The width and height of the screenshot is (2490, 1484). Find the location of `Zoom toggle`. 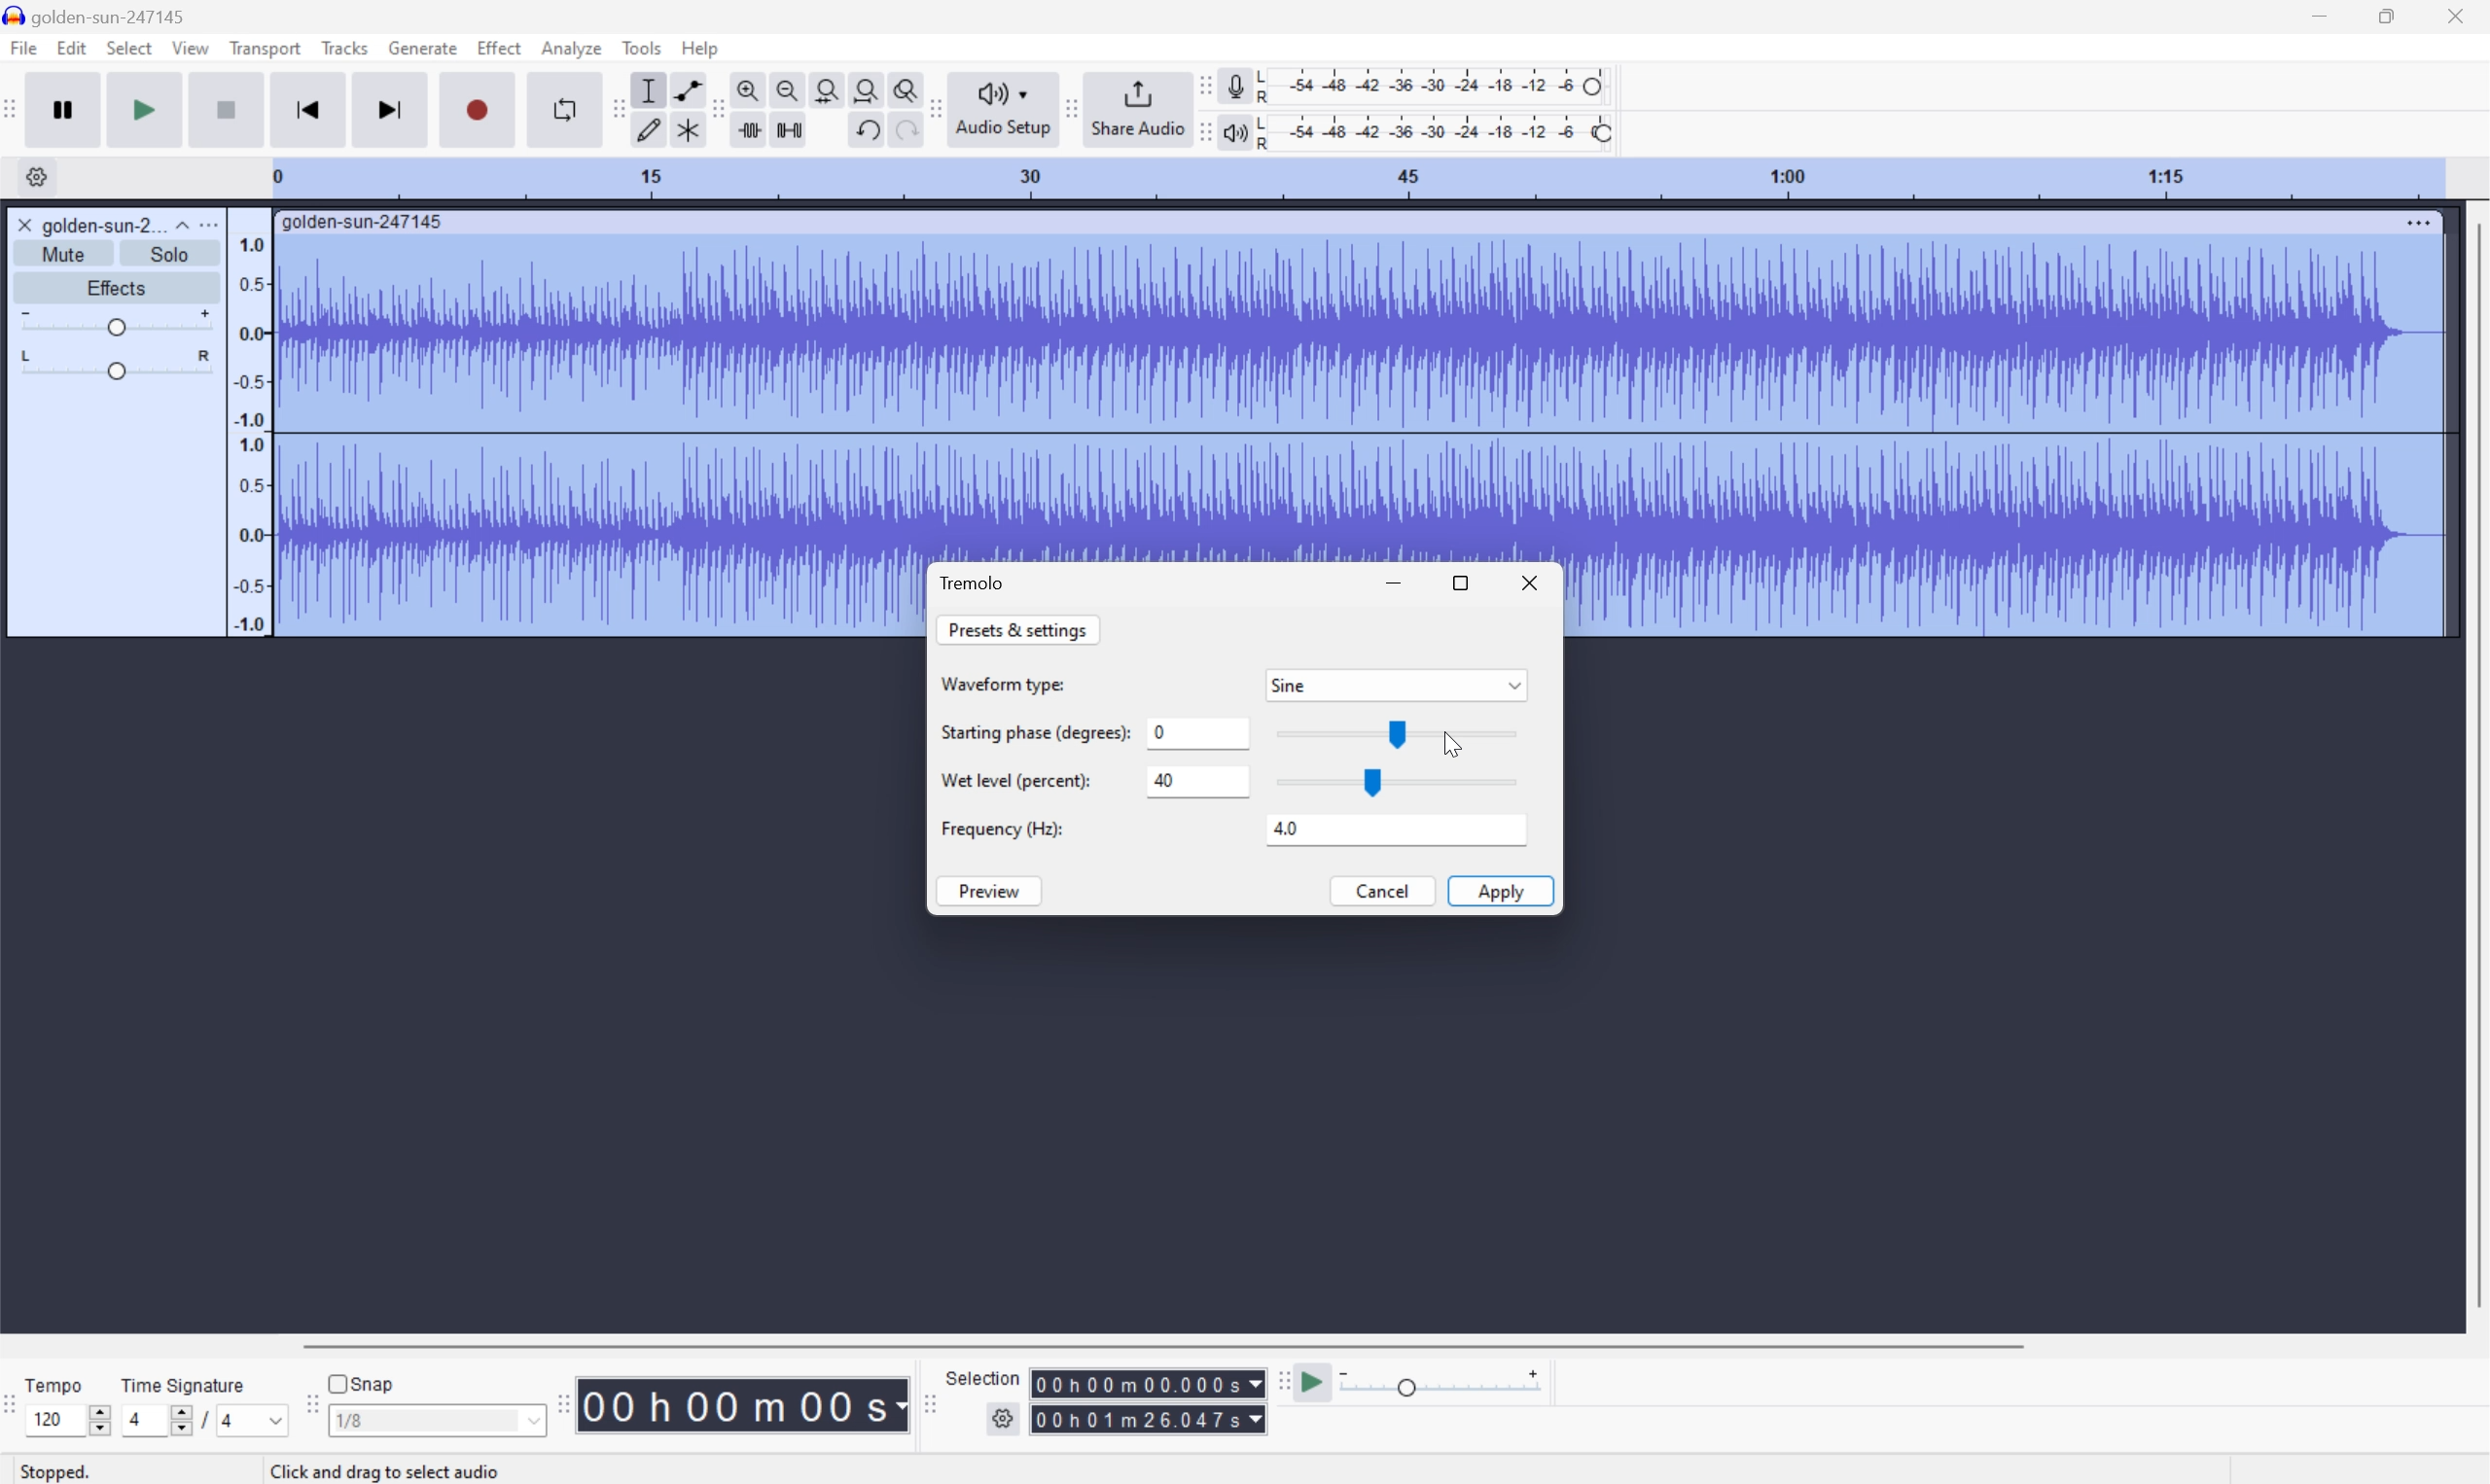

Zoom toggle is located at coordinates (901, 89).